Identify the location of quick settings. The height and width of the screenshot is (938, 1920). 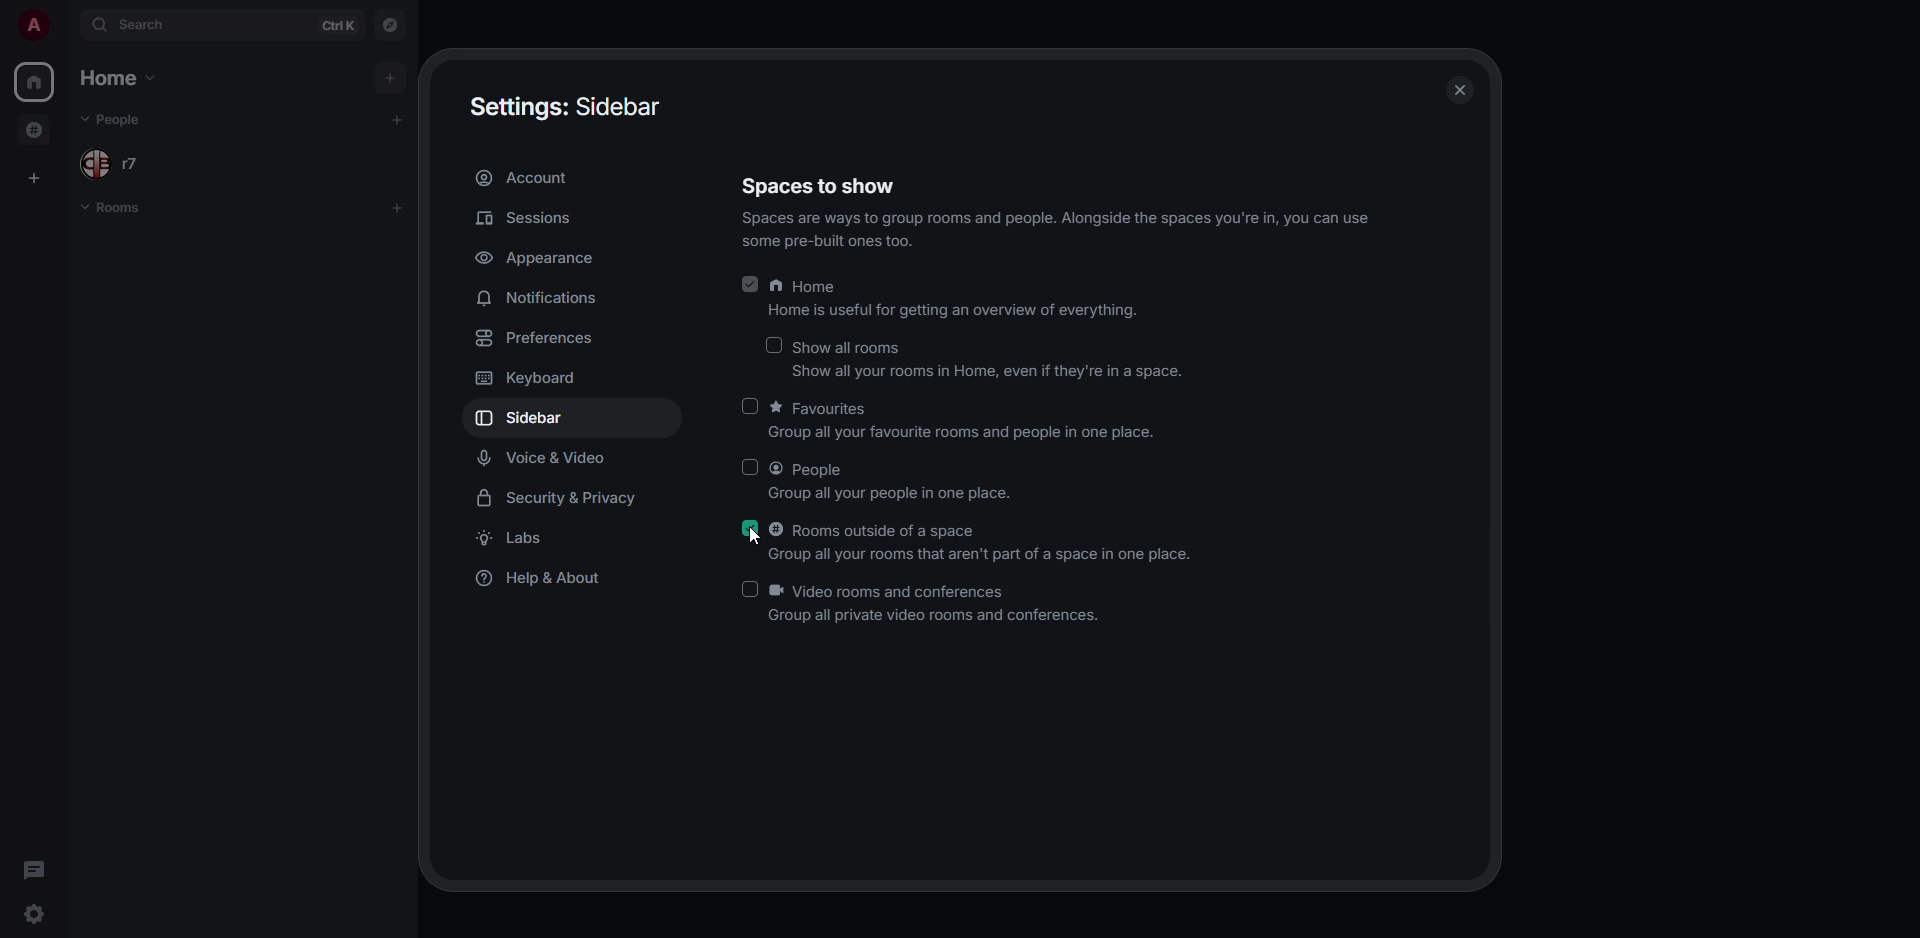
(34, 912).